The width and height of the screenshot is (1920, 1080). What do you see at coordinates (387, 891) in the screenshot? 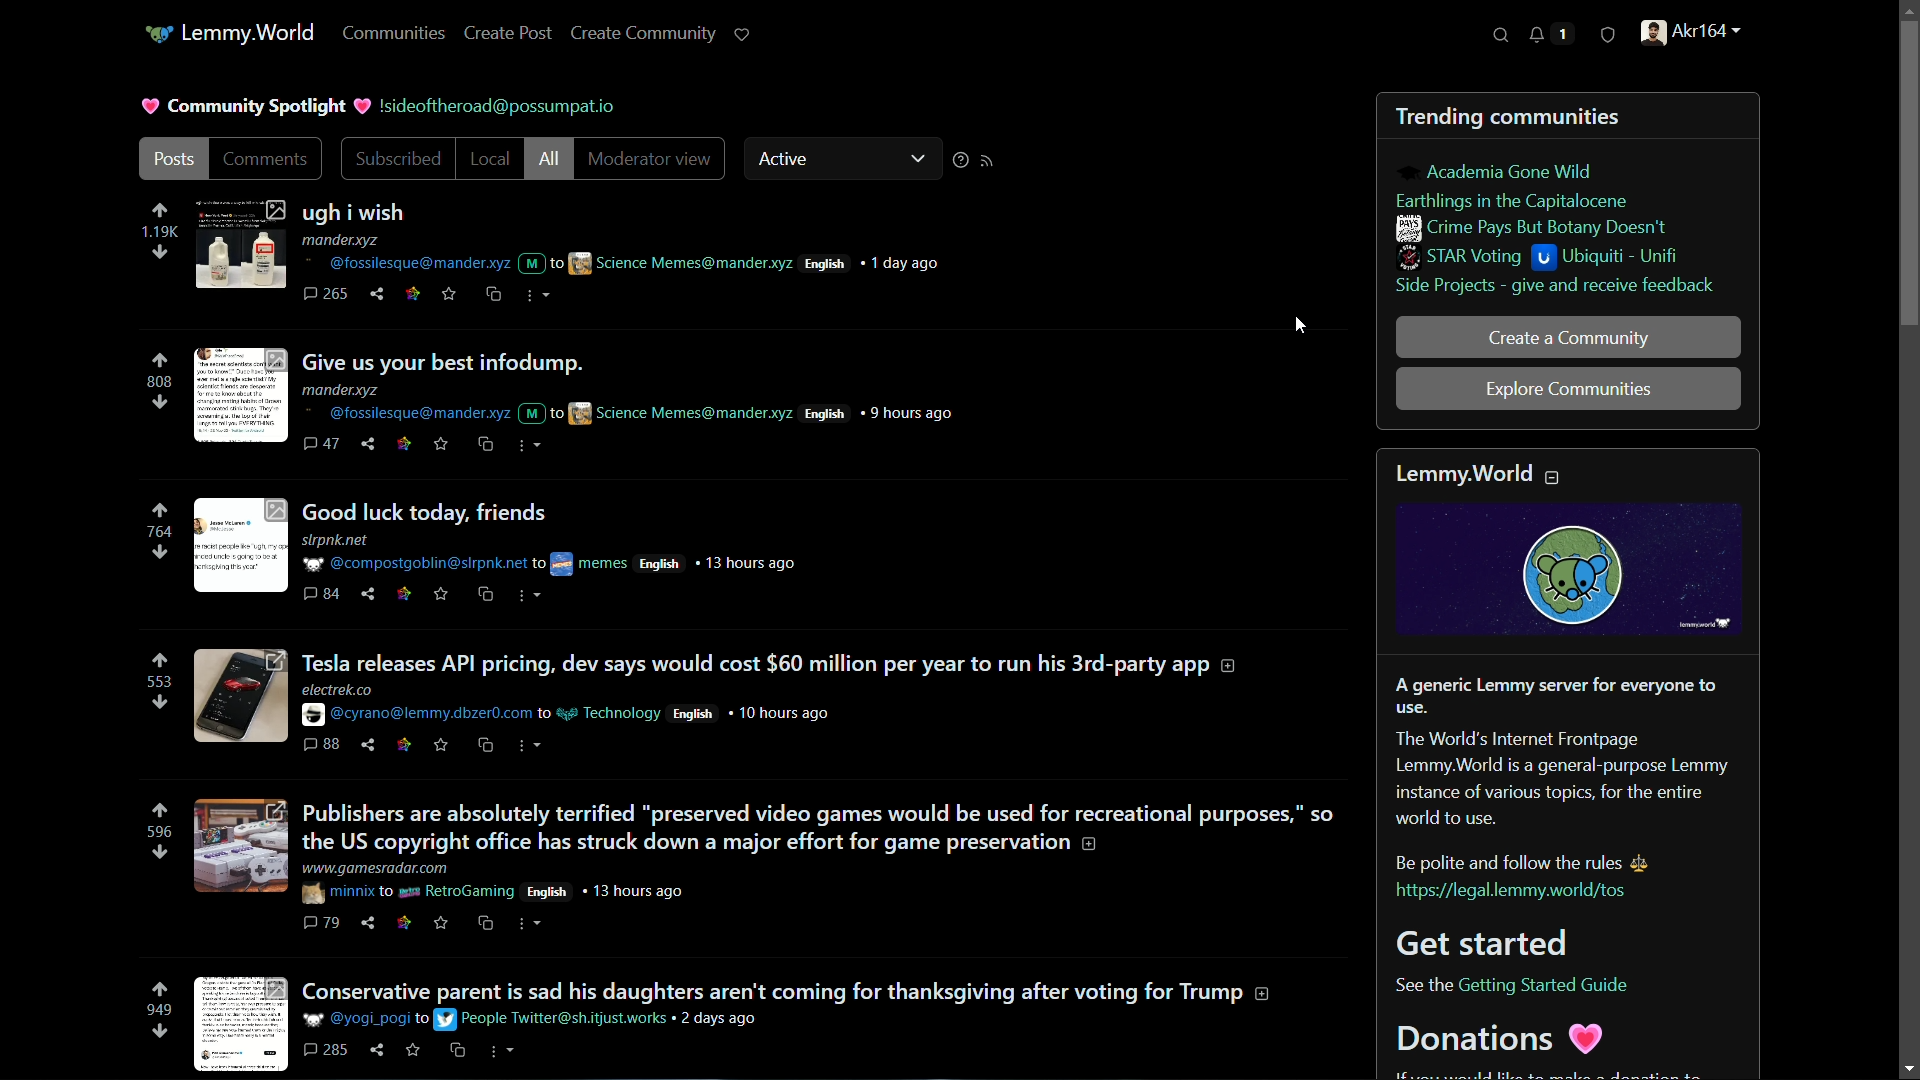
I see `to` at bounding box center [387, 891].